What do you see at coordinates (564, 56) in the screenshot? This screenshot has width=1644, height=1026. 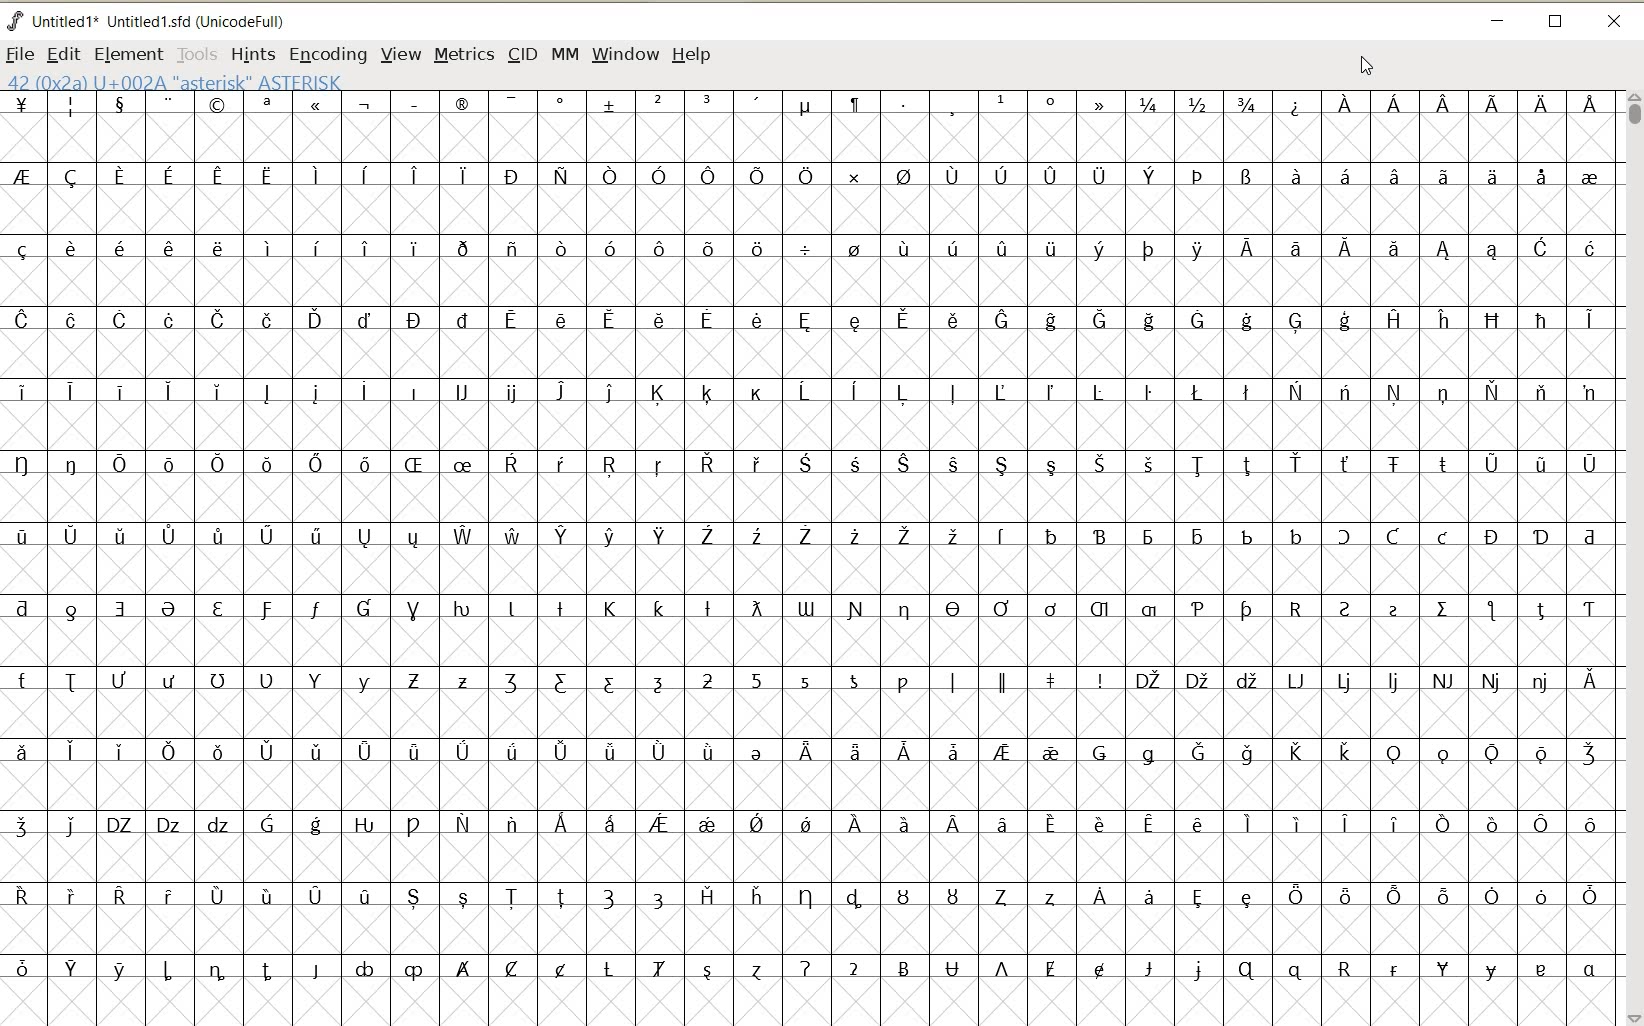 I see `MM` at bounding box center [564, 56].